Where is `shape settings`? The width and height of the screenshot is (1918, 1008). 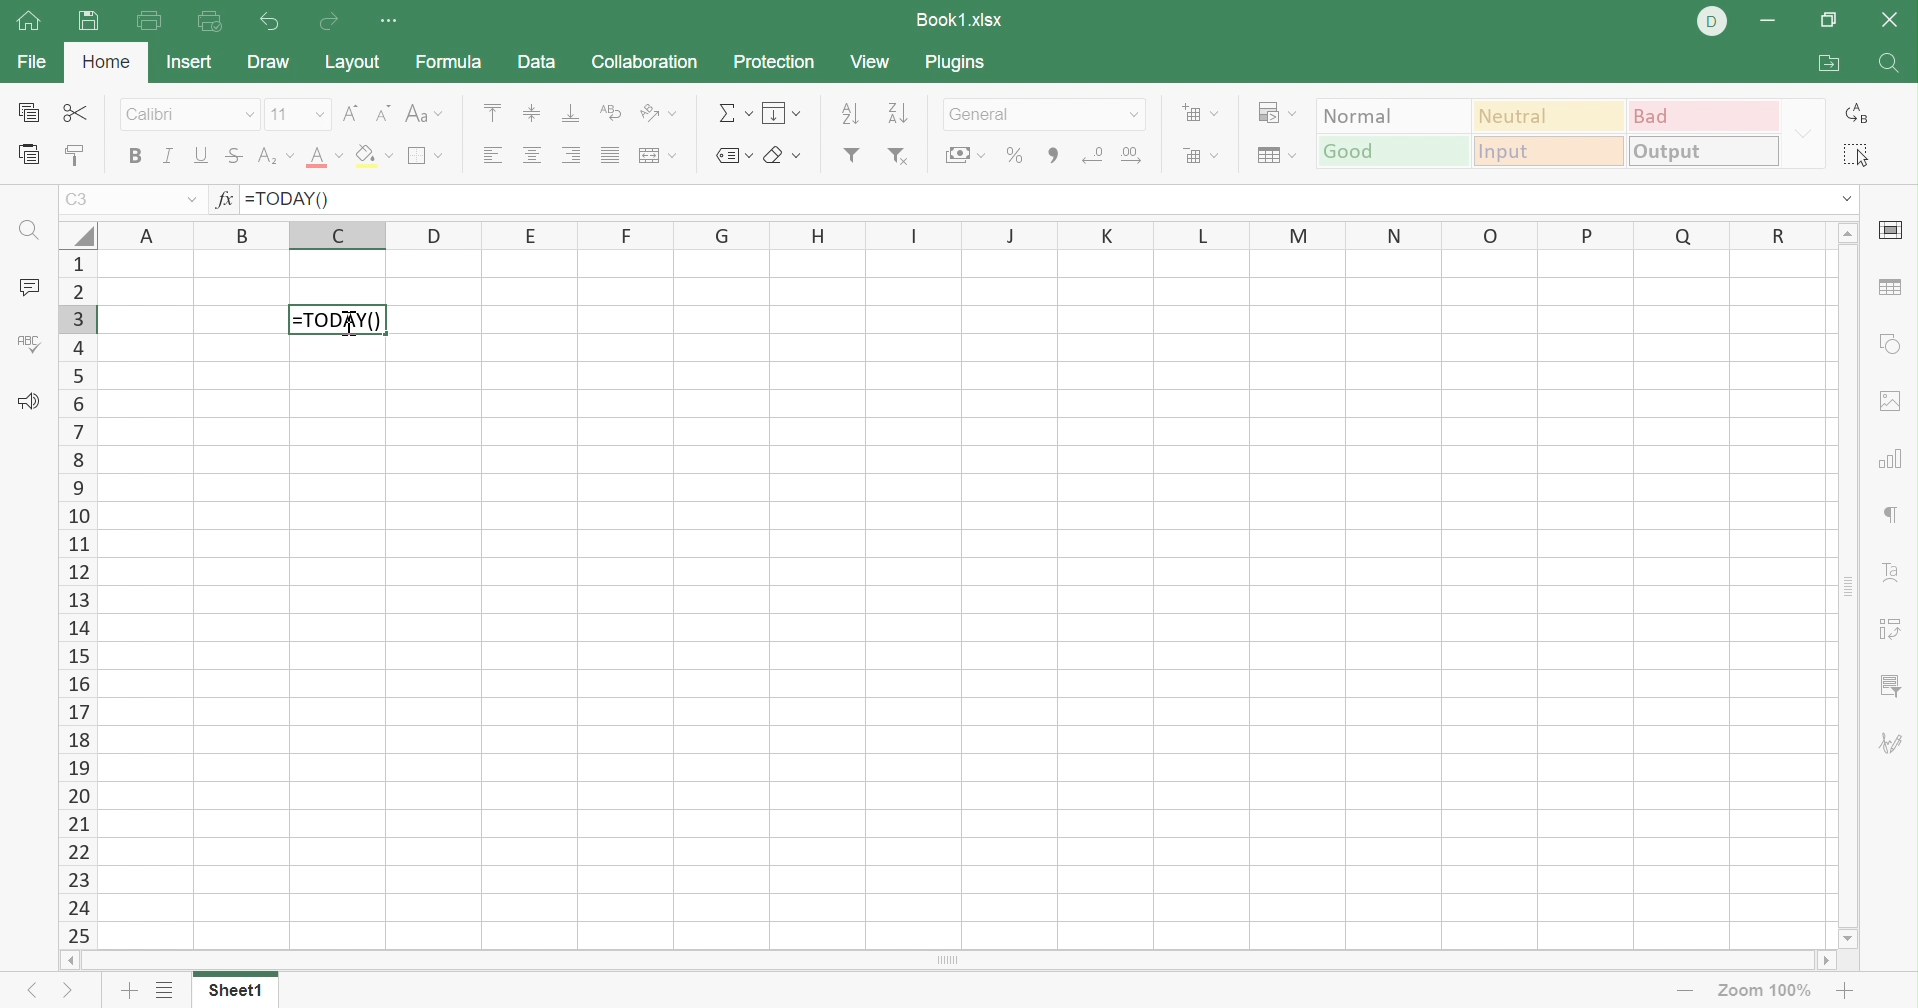 shape settings is located at coordinates (1891, 345).